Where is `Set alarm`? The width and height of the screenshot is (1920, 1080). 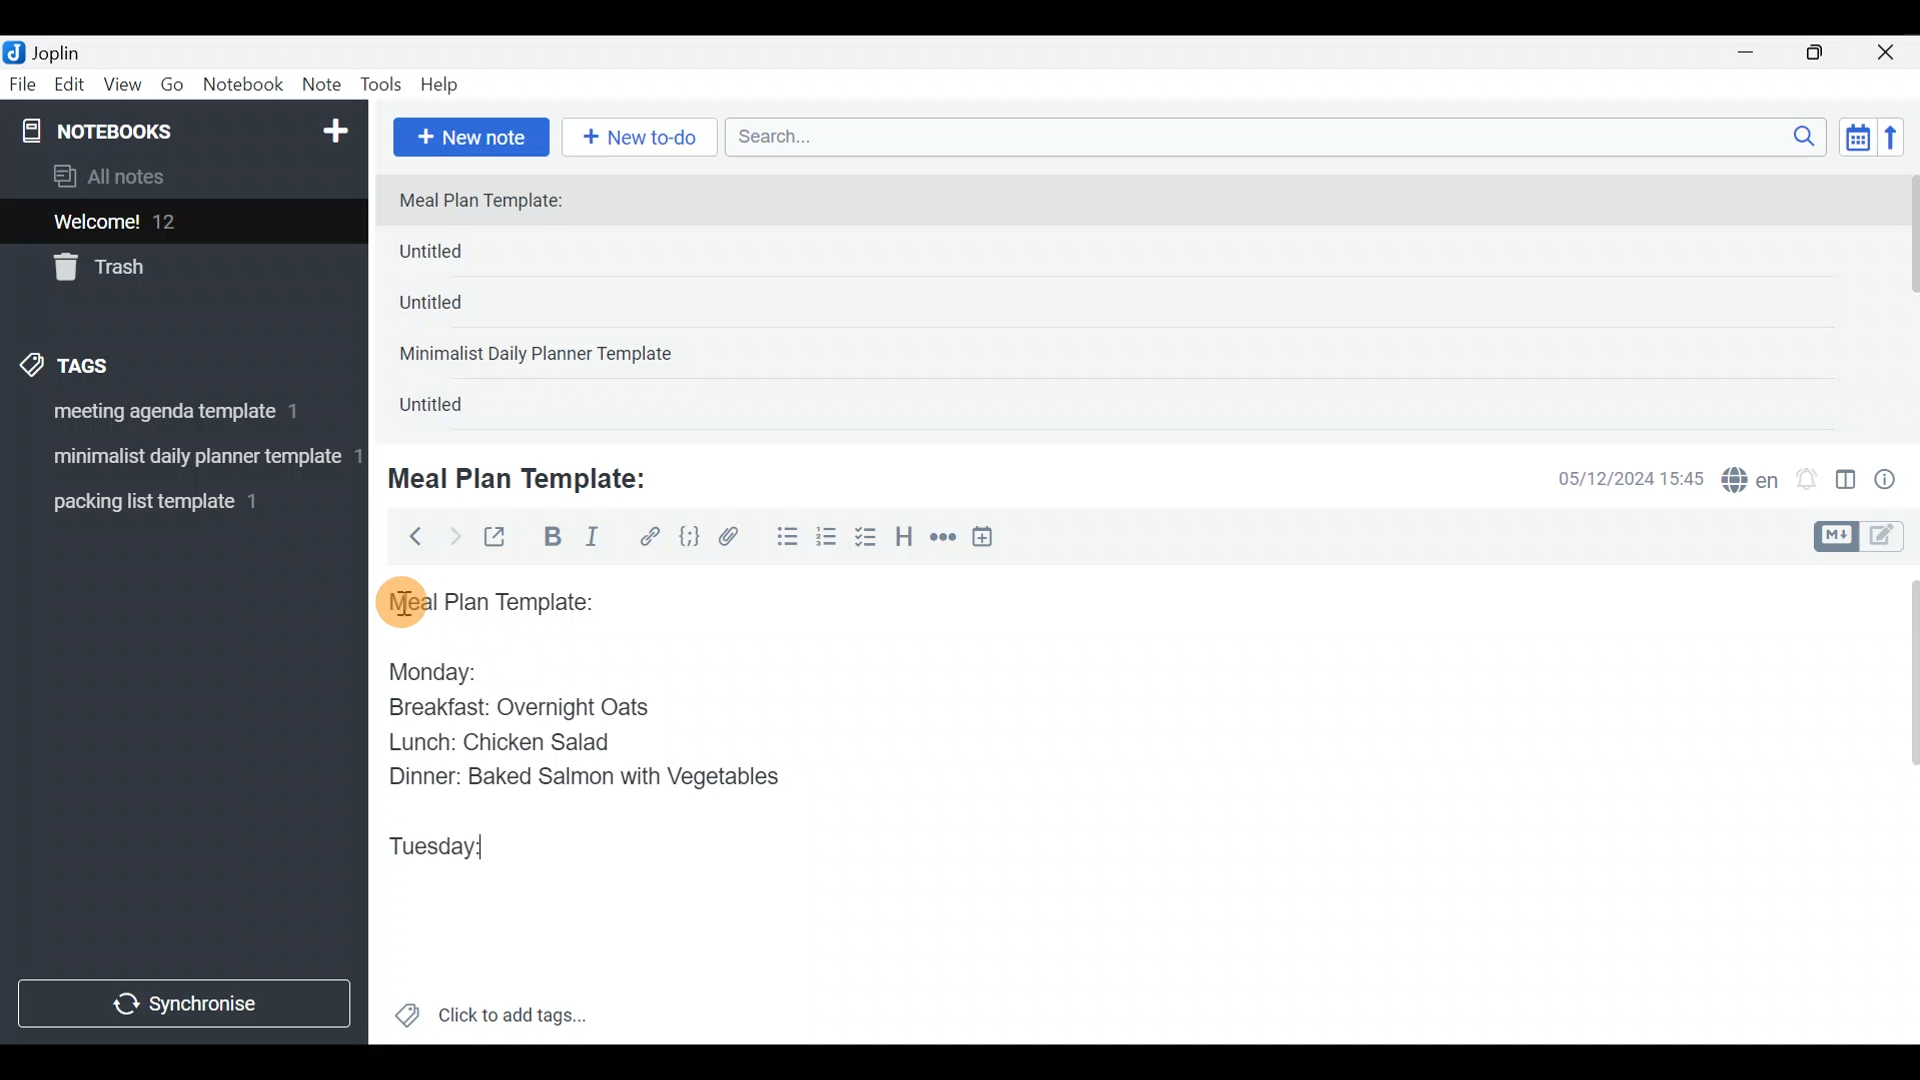
Set alarm is located at coordinates (1808, 481).